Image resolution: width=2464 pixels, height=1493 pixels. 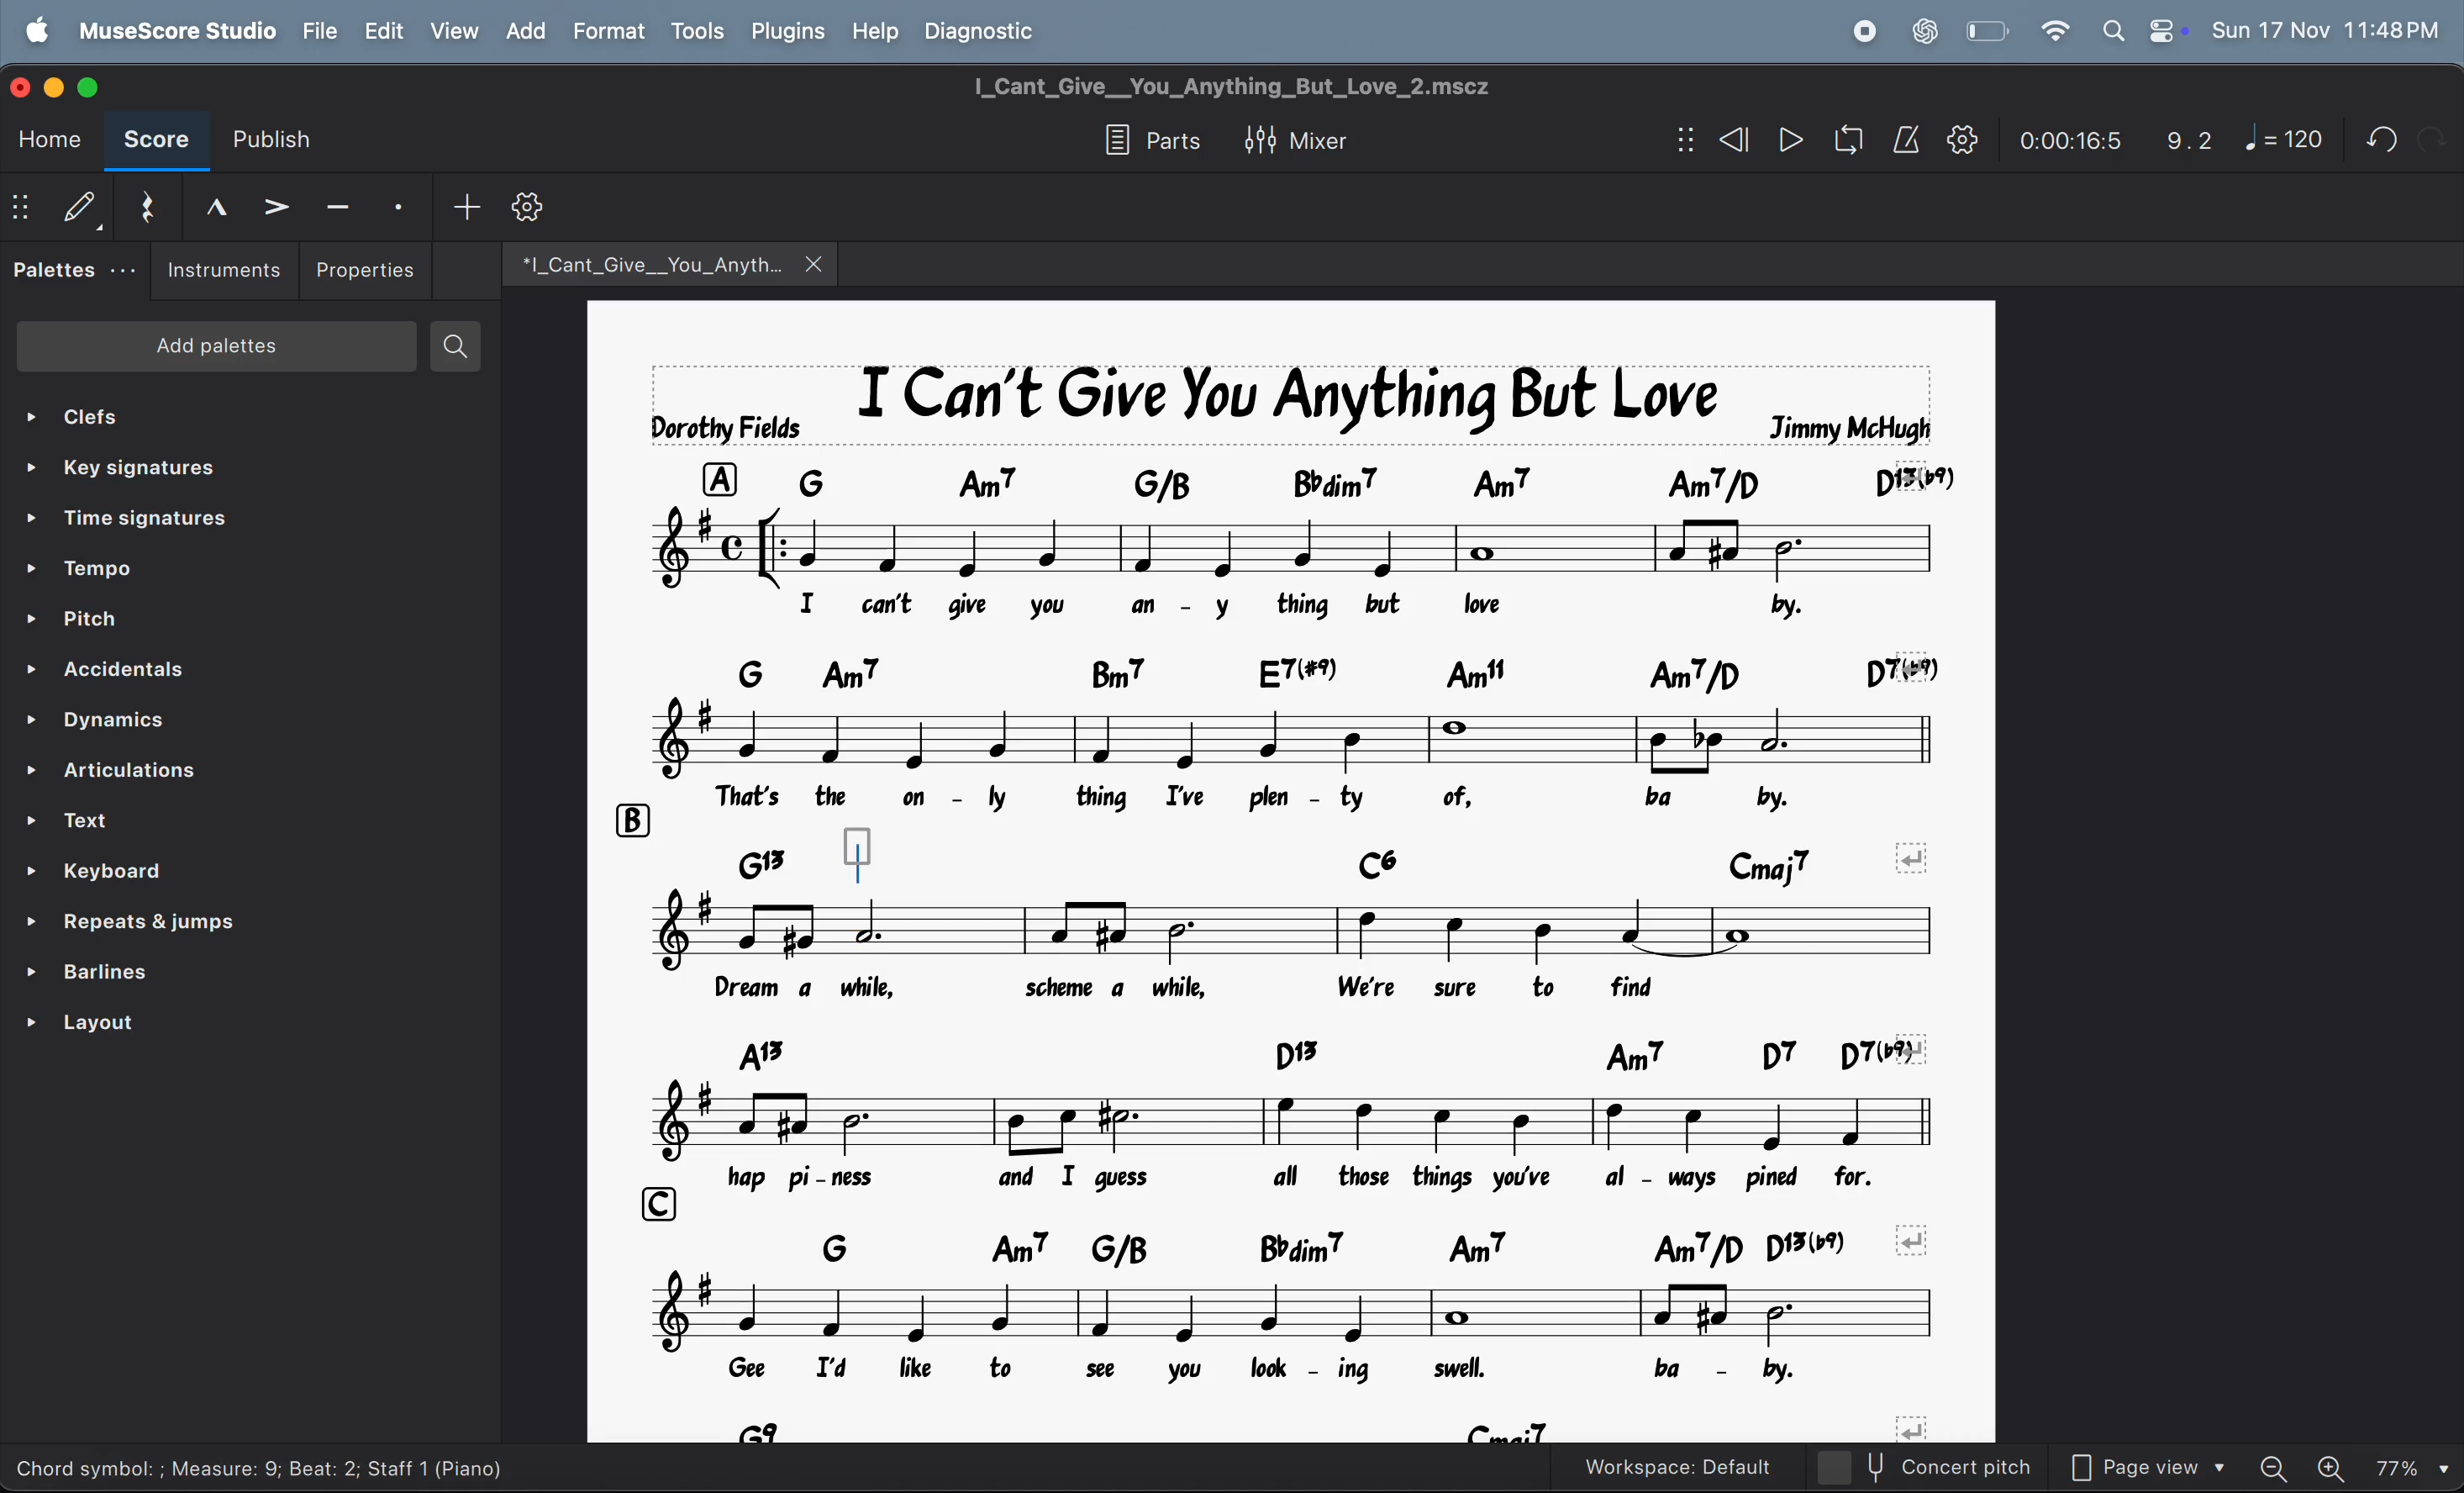 What do you see at coordinates (235, 467) in the screenshot?
I see `key signature` at bounding box center [235, 467].